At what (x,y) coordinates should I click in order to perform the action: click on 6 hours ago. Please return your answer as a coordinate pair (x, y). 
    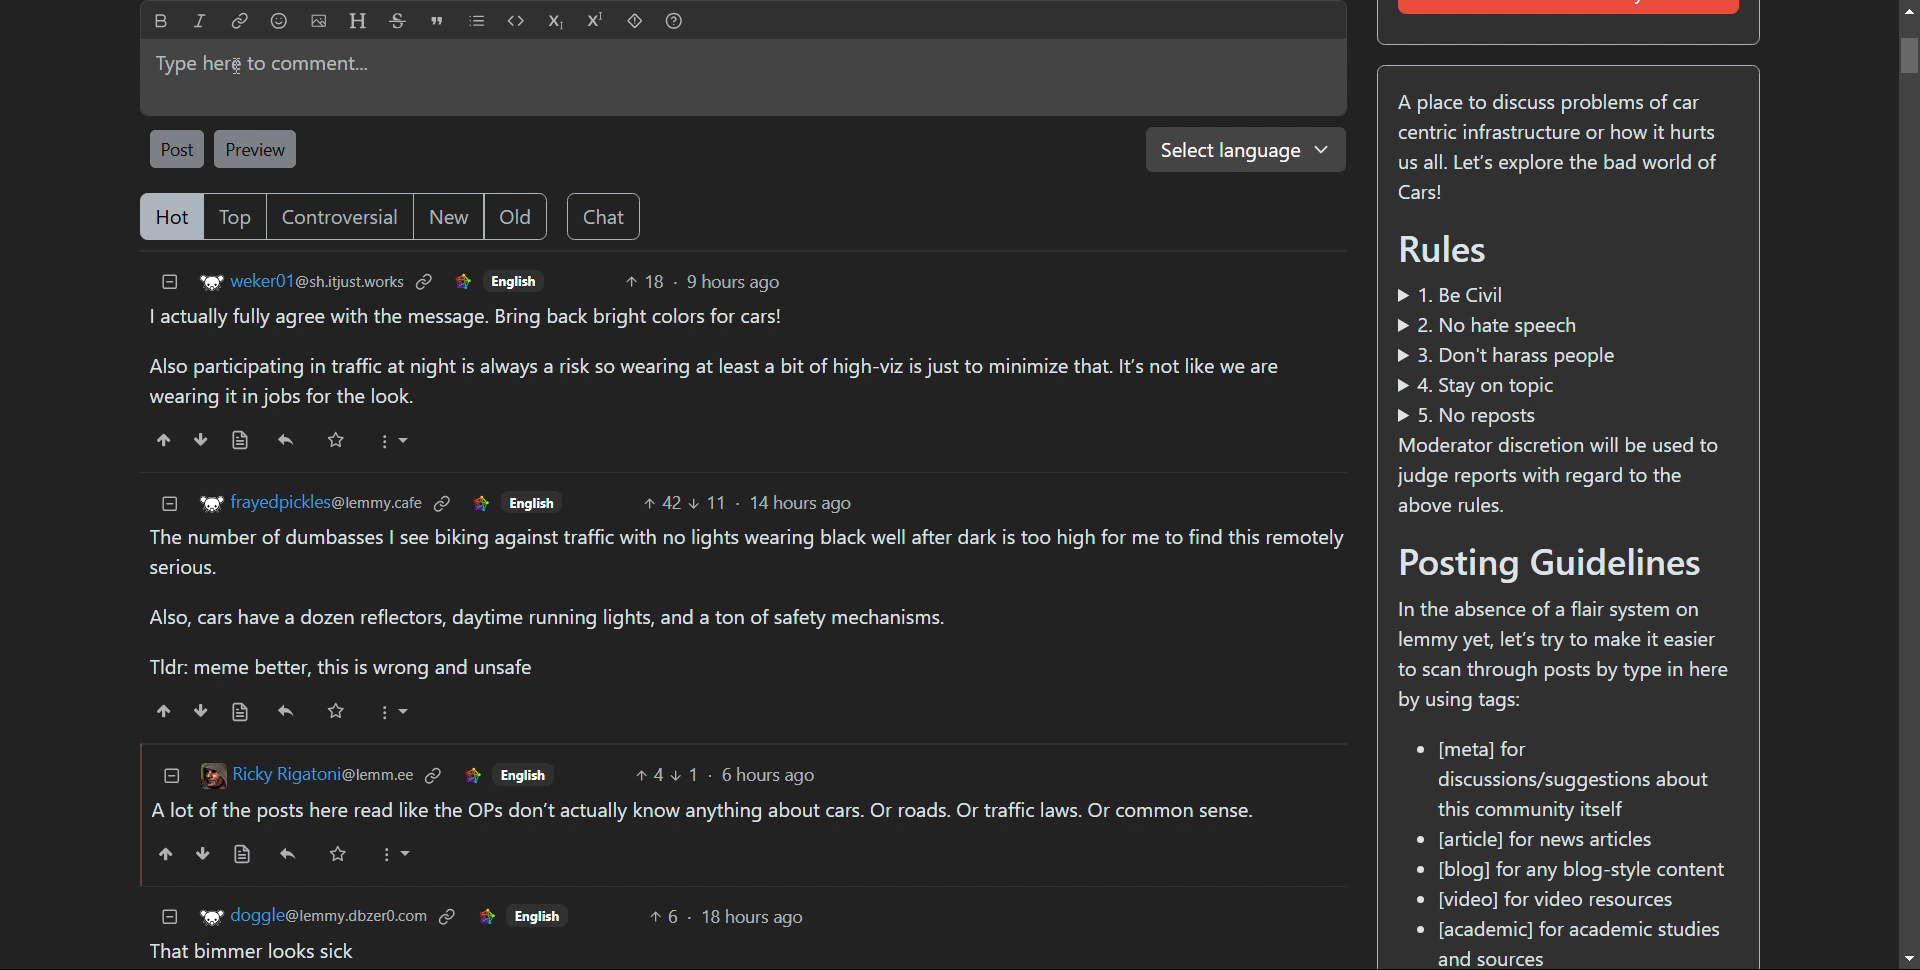
    Looking at the image, I should click on (771, 775).